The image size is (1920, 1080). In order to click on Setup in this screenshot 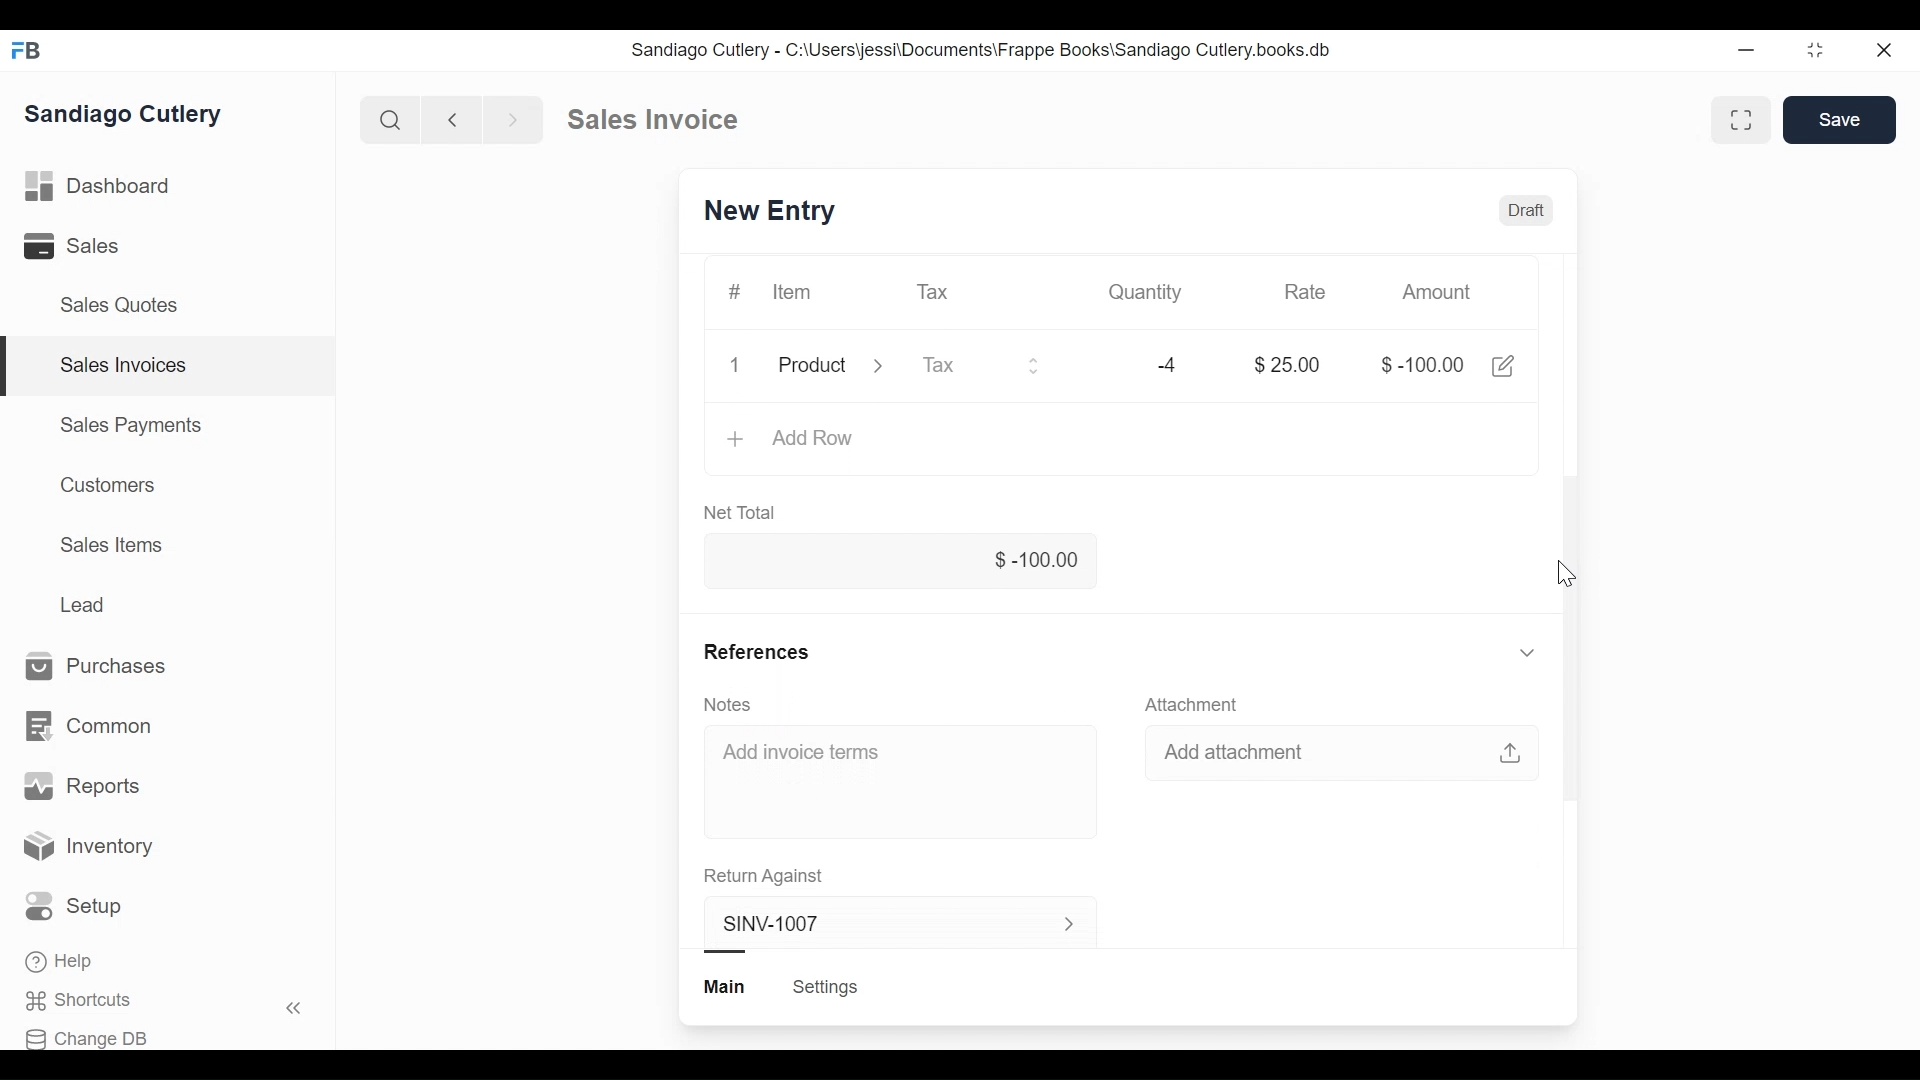, I will do `click(74, 906)`.